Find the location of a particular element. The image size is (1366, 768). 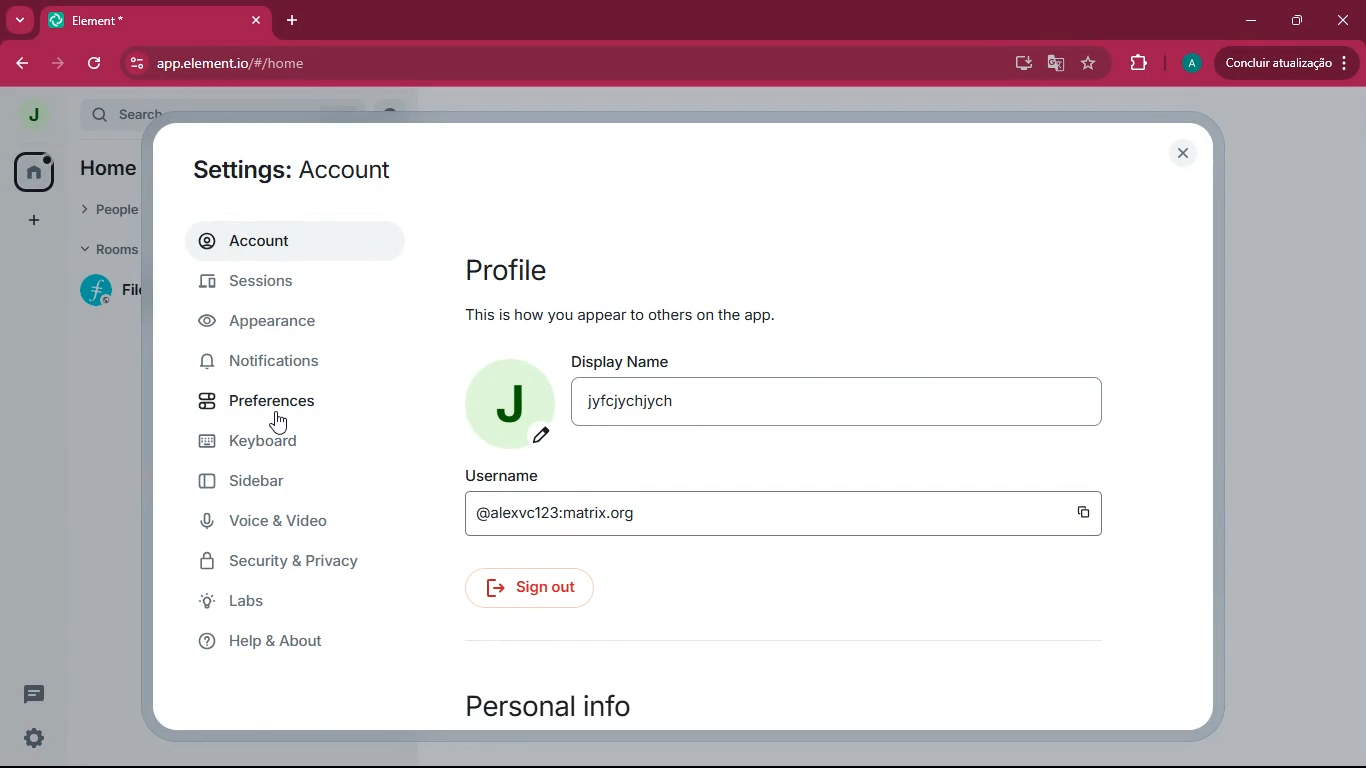

app.element.io/#/home is located at coordinates (406, 65).